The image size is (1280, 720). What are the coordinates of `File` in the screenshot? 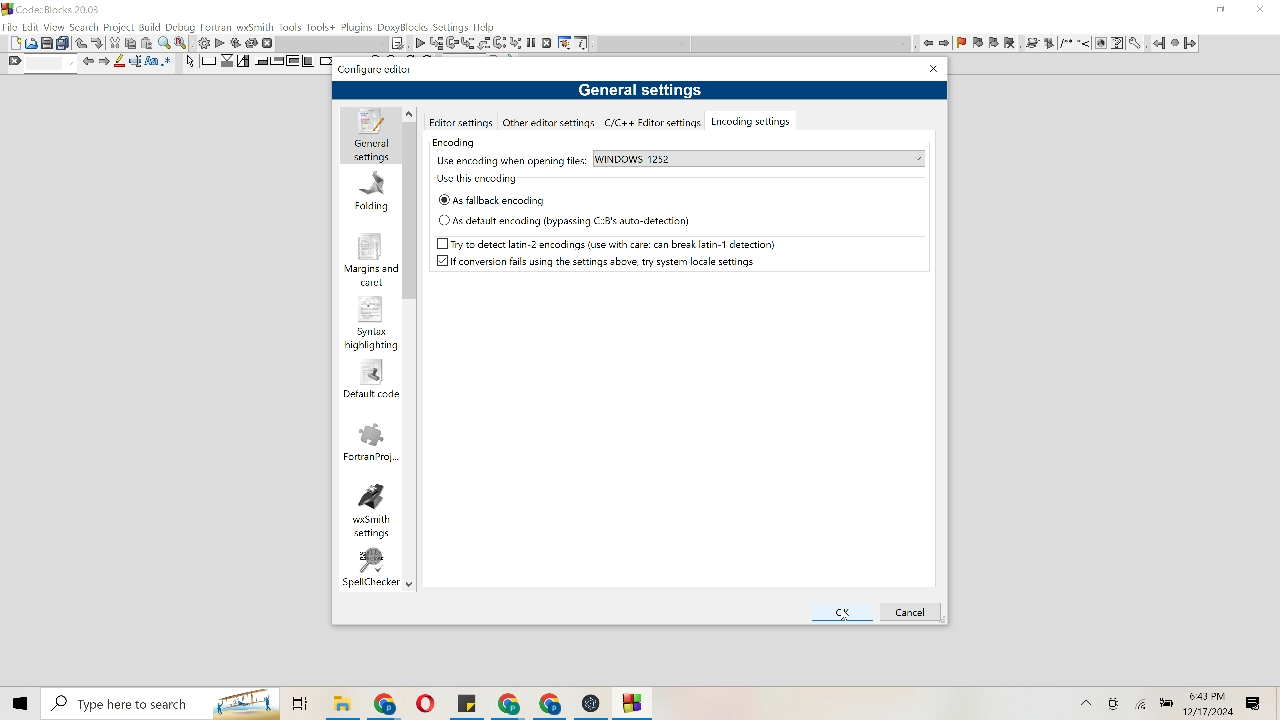 It's located at (591, 704).